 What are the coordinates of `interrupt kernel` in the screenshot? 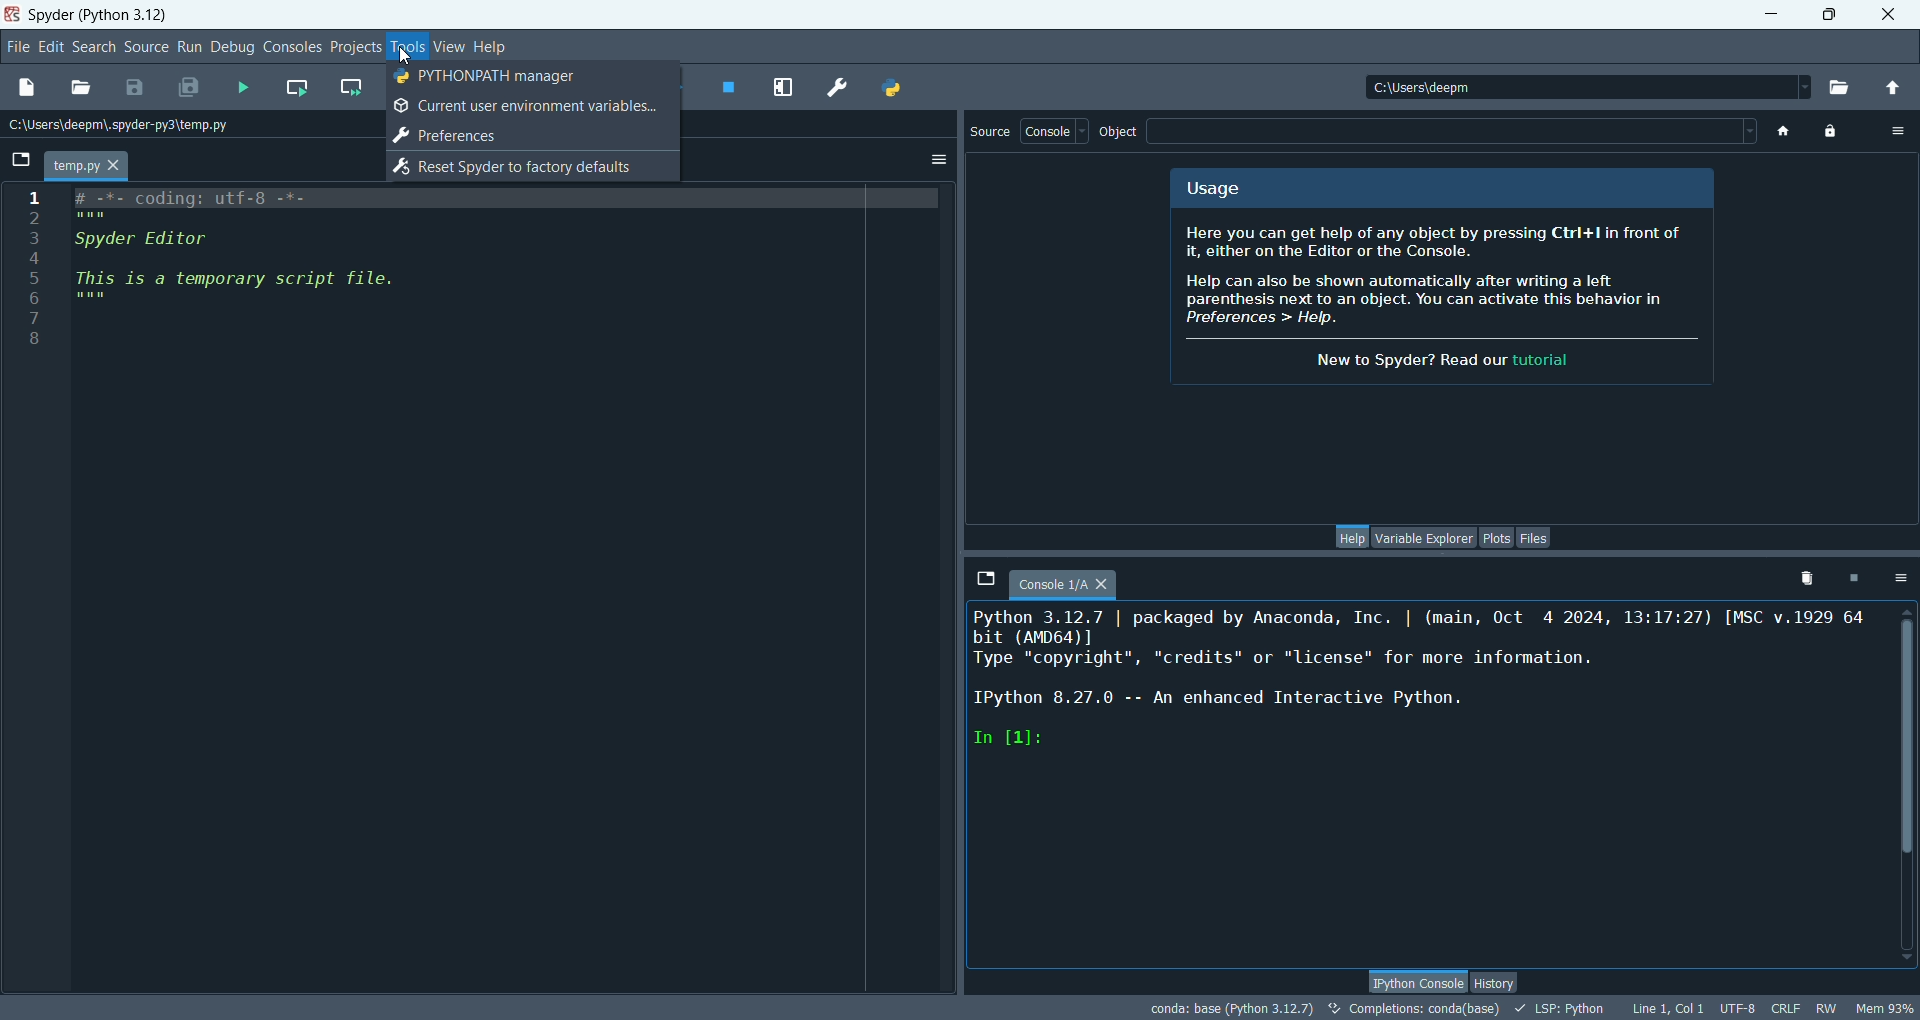 It's located at (1851, 576).